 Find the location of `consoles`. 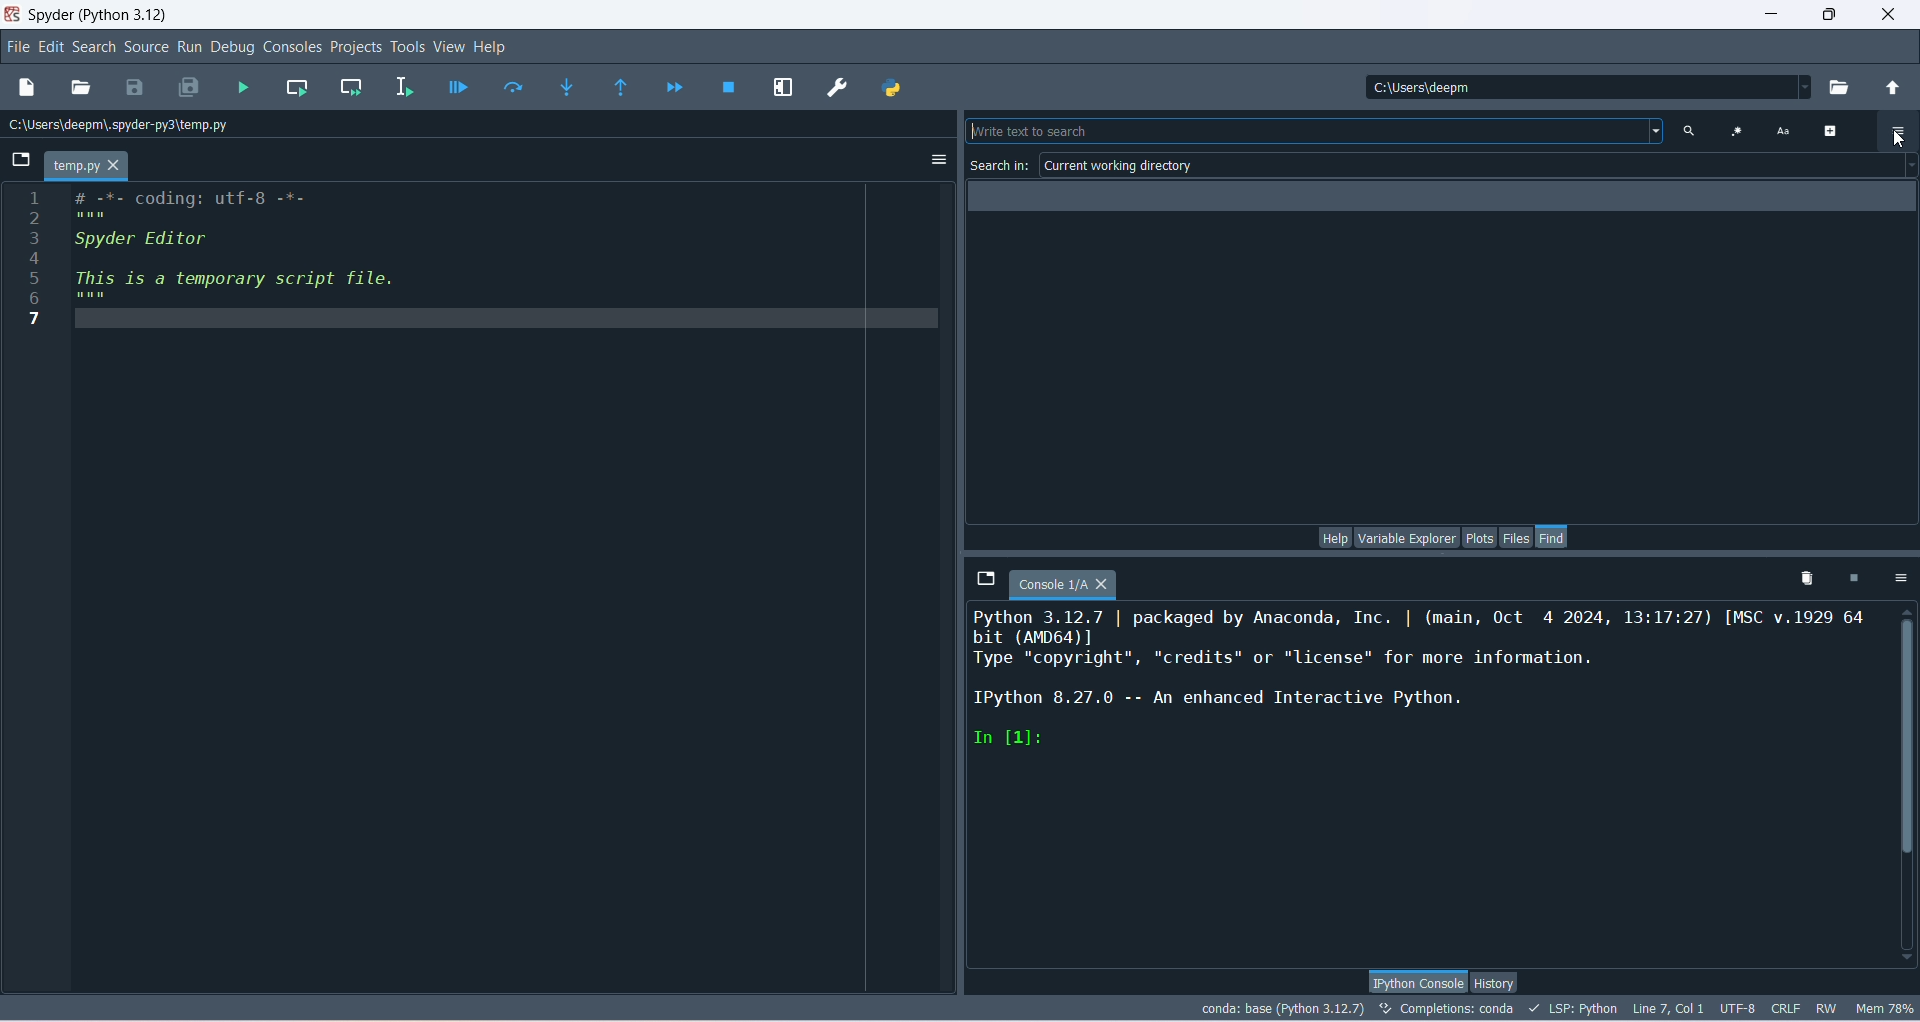

consoles is located at coordinates (293, 46).